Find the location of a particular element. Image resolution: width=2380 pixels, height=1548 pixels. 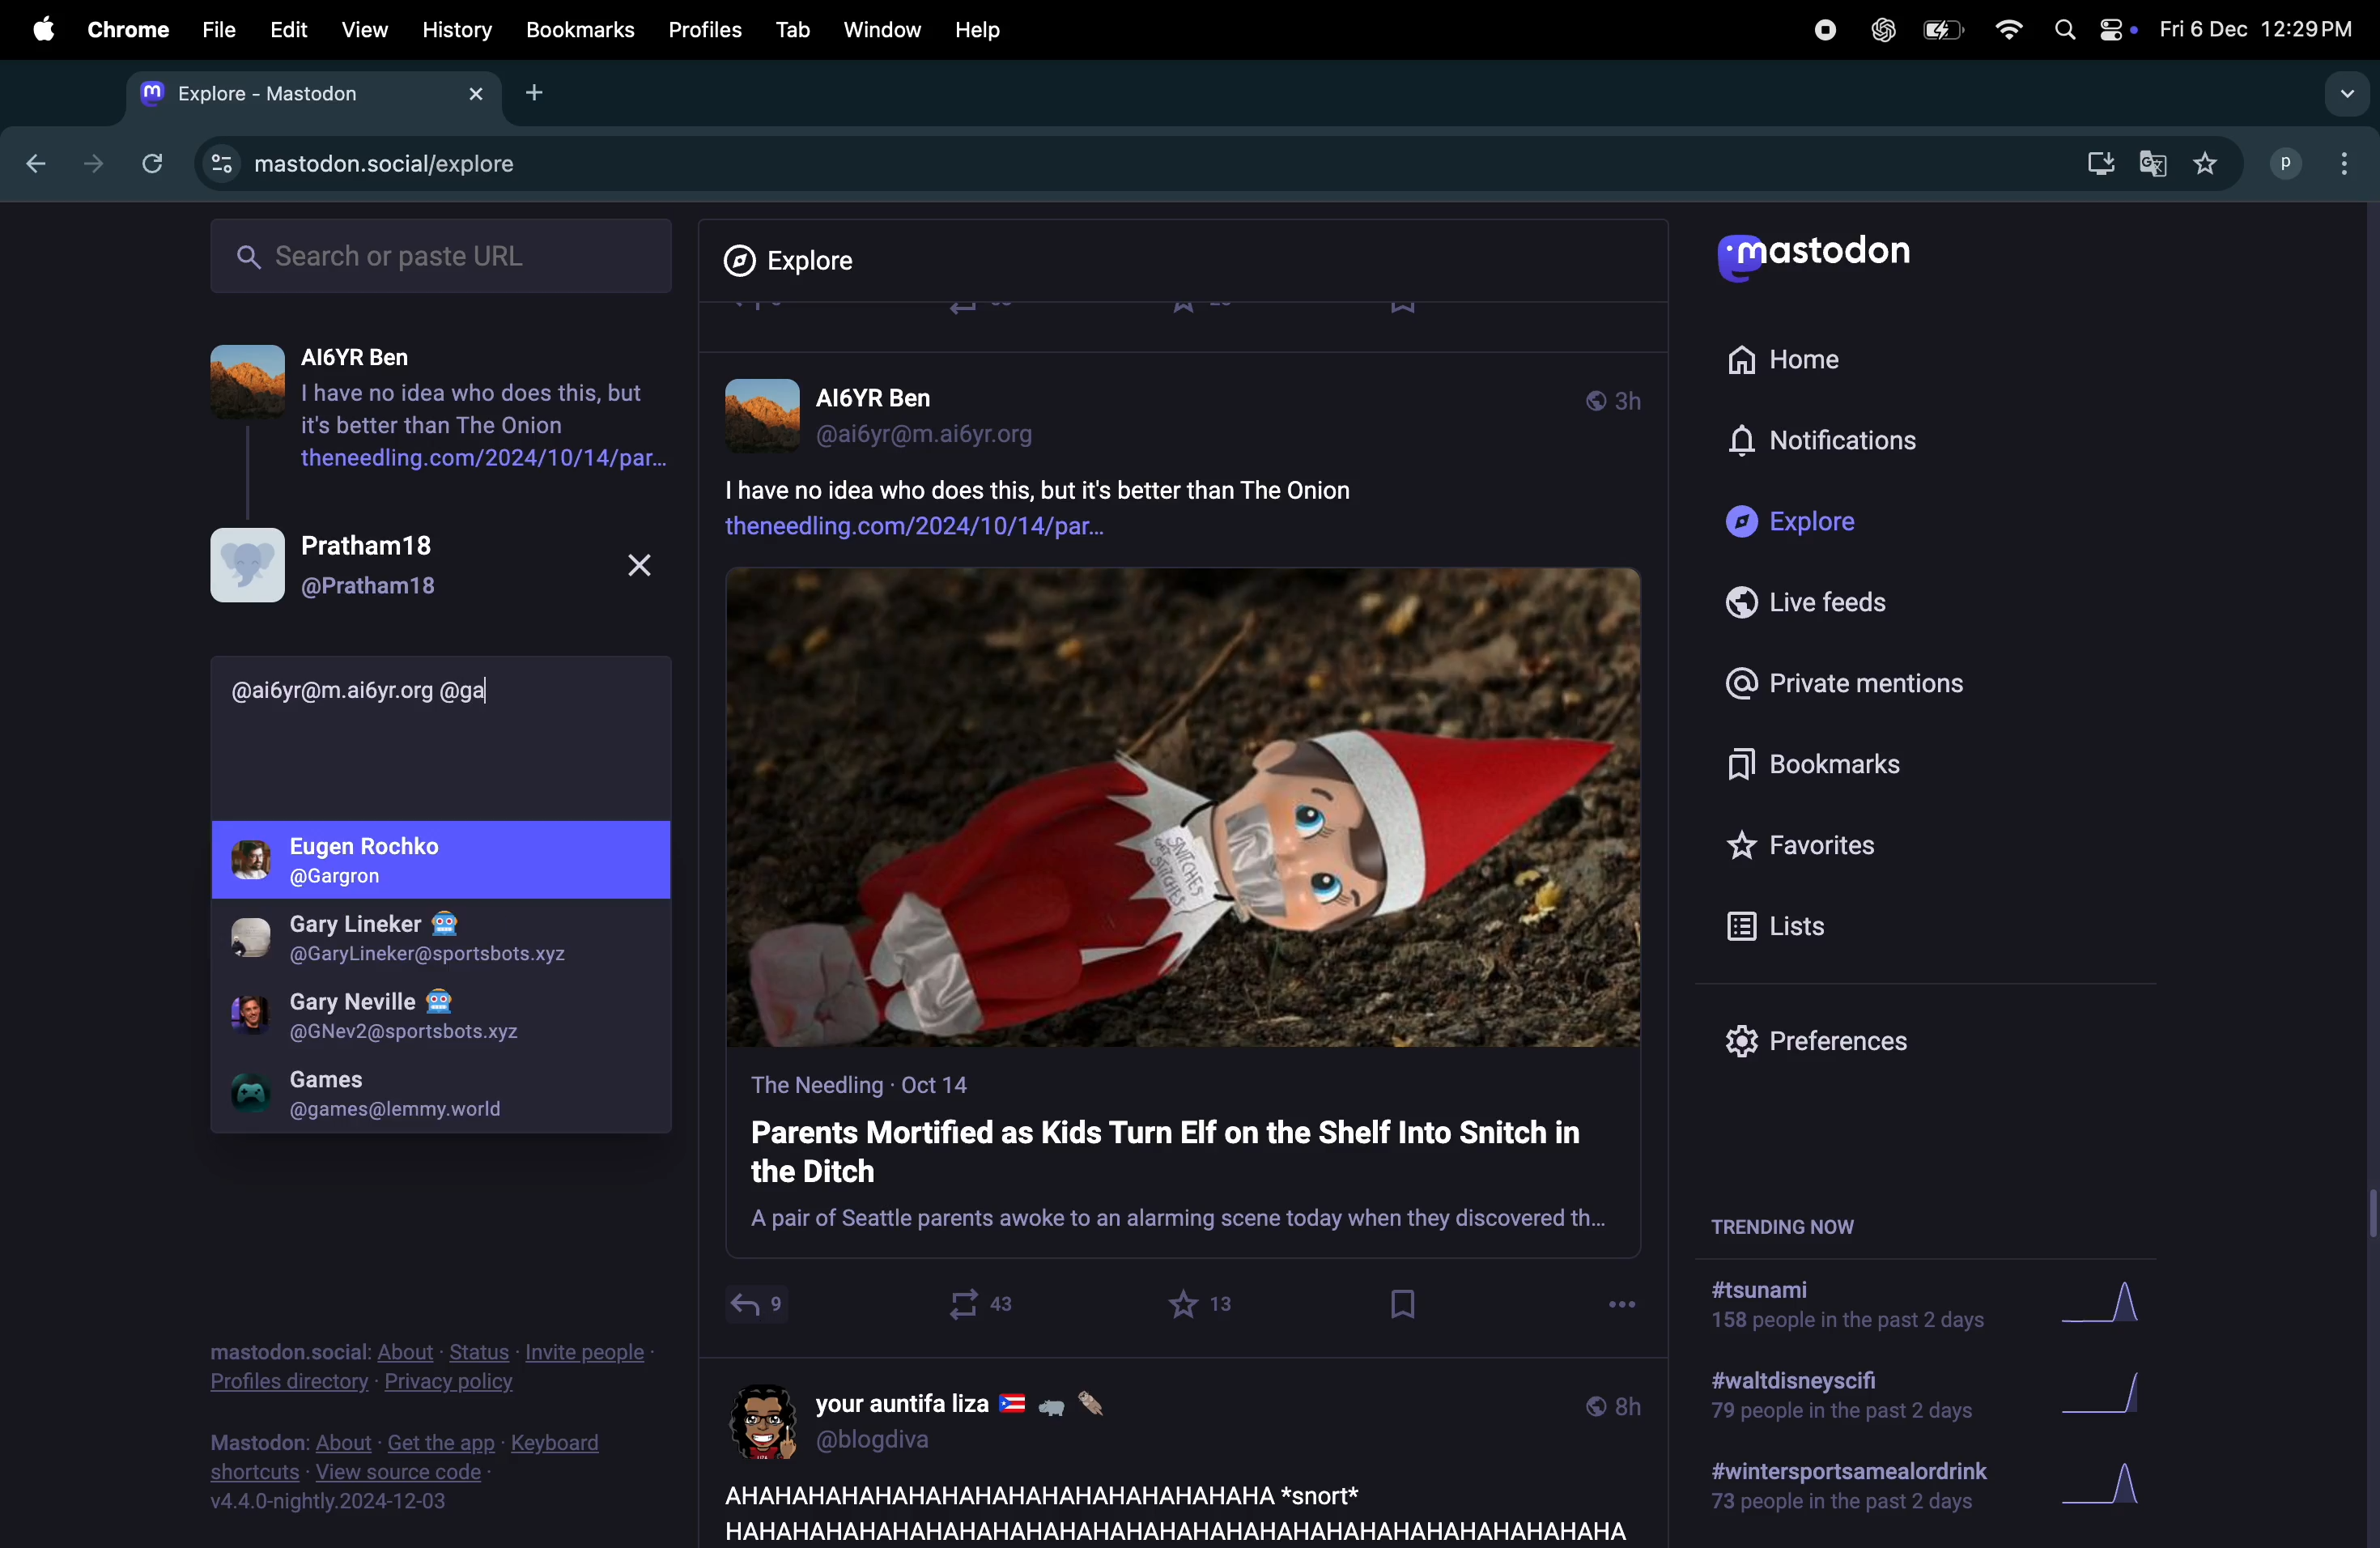

mastodo explore is located at coordinates (355, 159).